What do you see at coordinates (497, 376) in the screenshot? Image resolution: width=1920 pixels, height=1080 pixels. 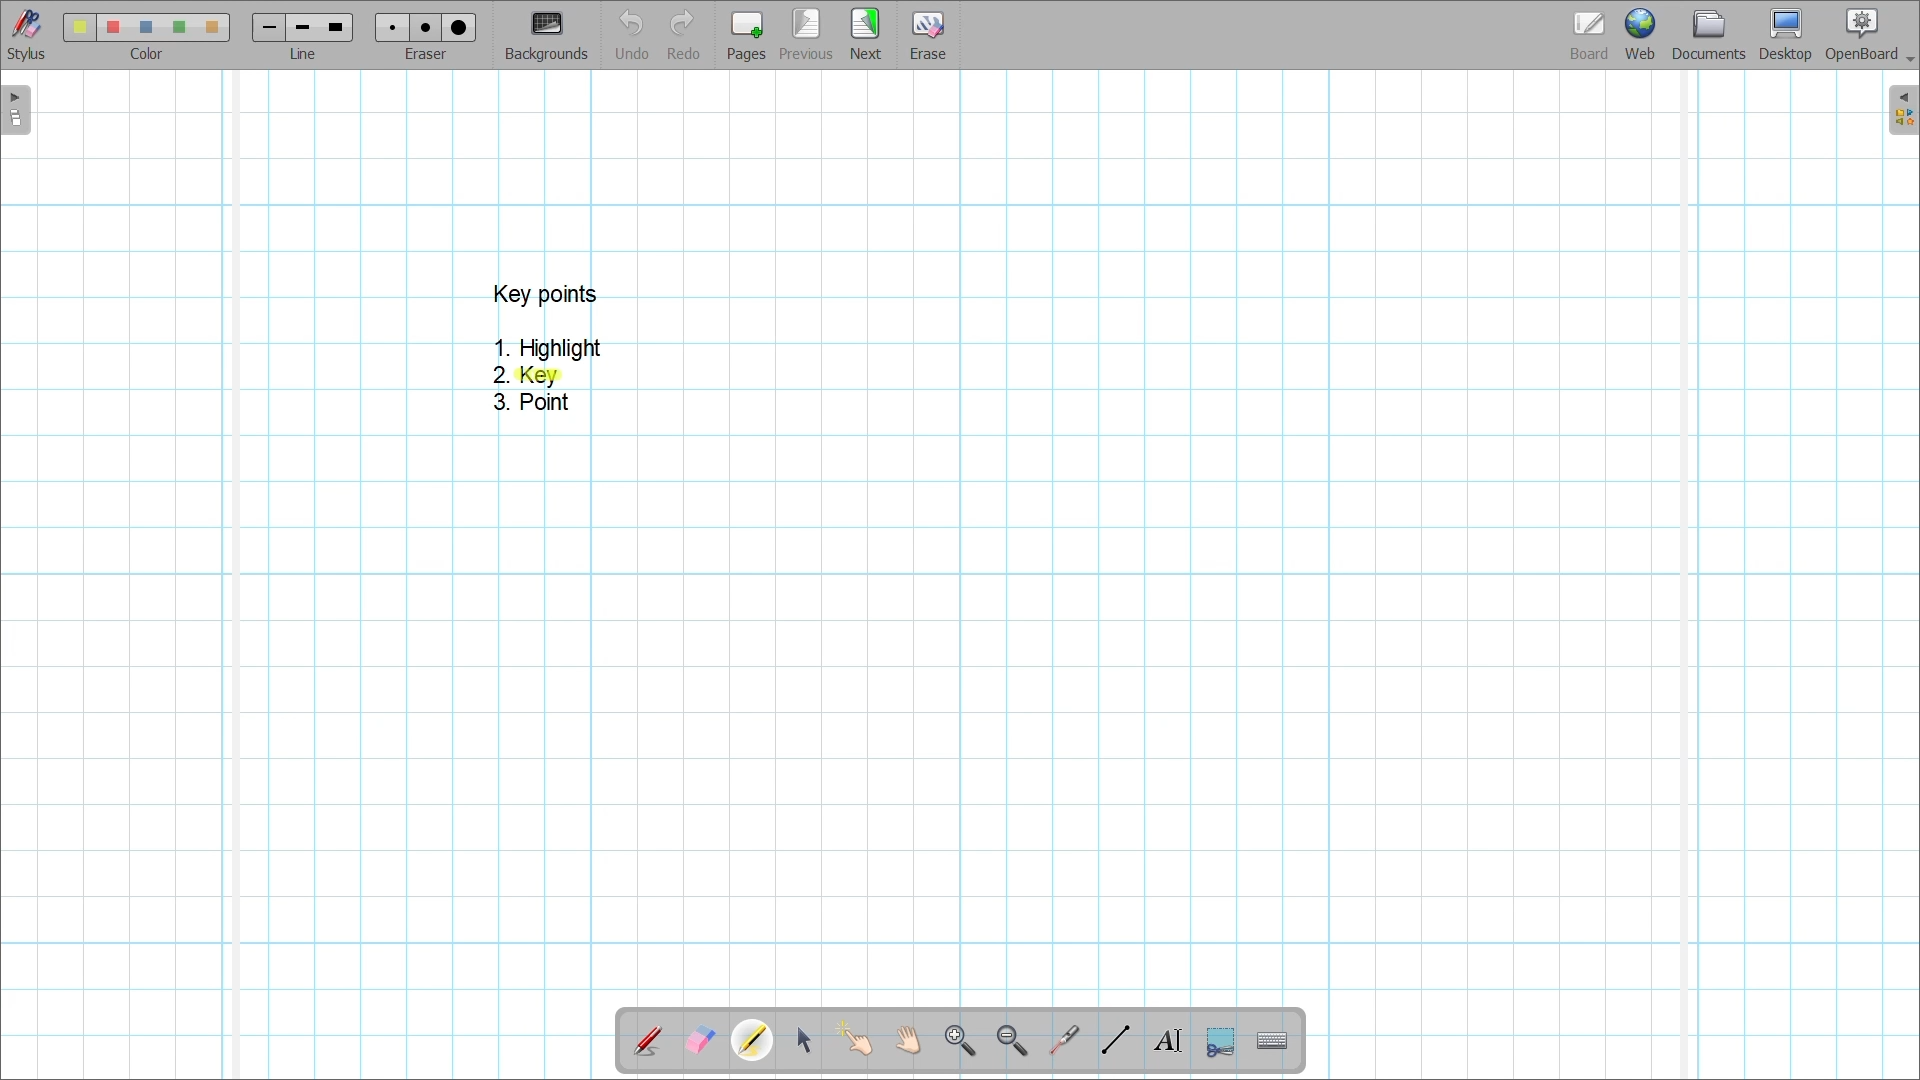 I see `2. ` at bounding box center [497, 376].